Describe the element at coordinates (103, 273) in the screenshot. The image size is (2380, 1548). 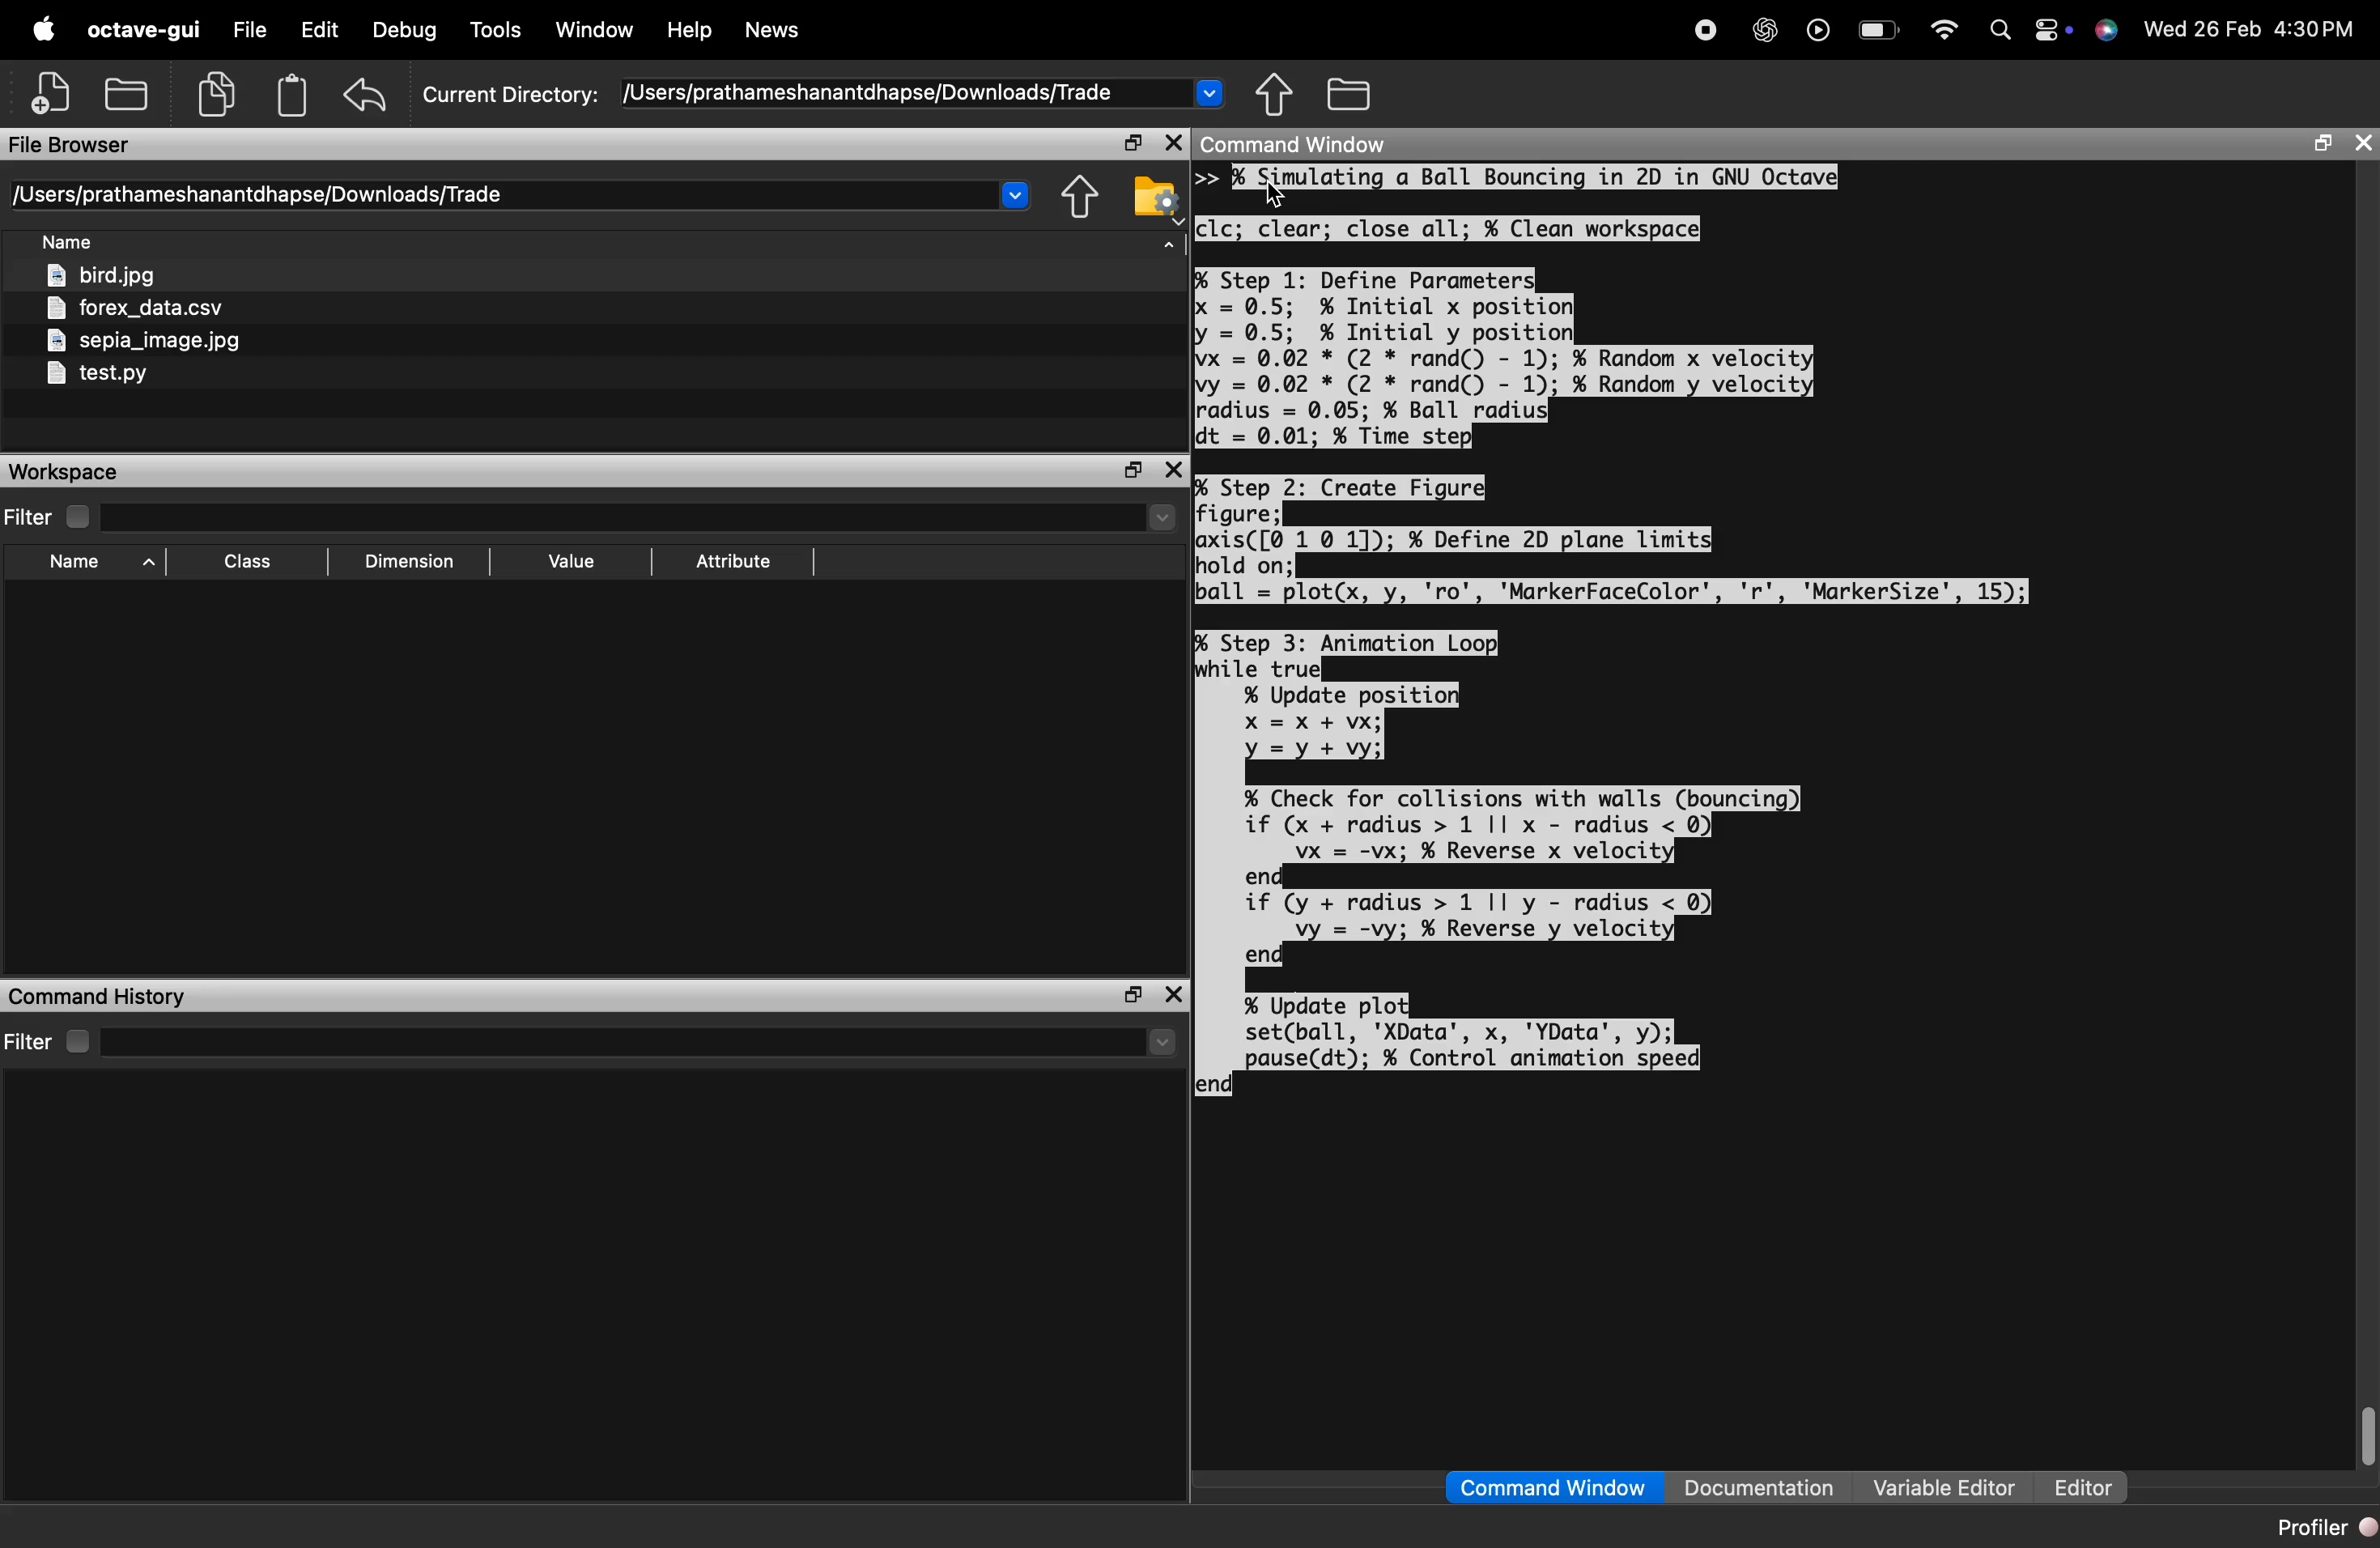
I see ` bird.jpg` at that location.